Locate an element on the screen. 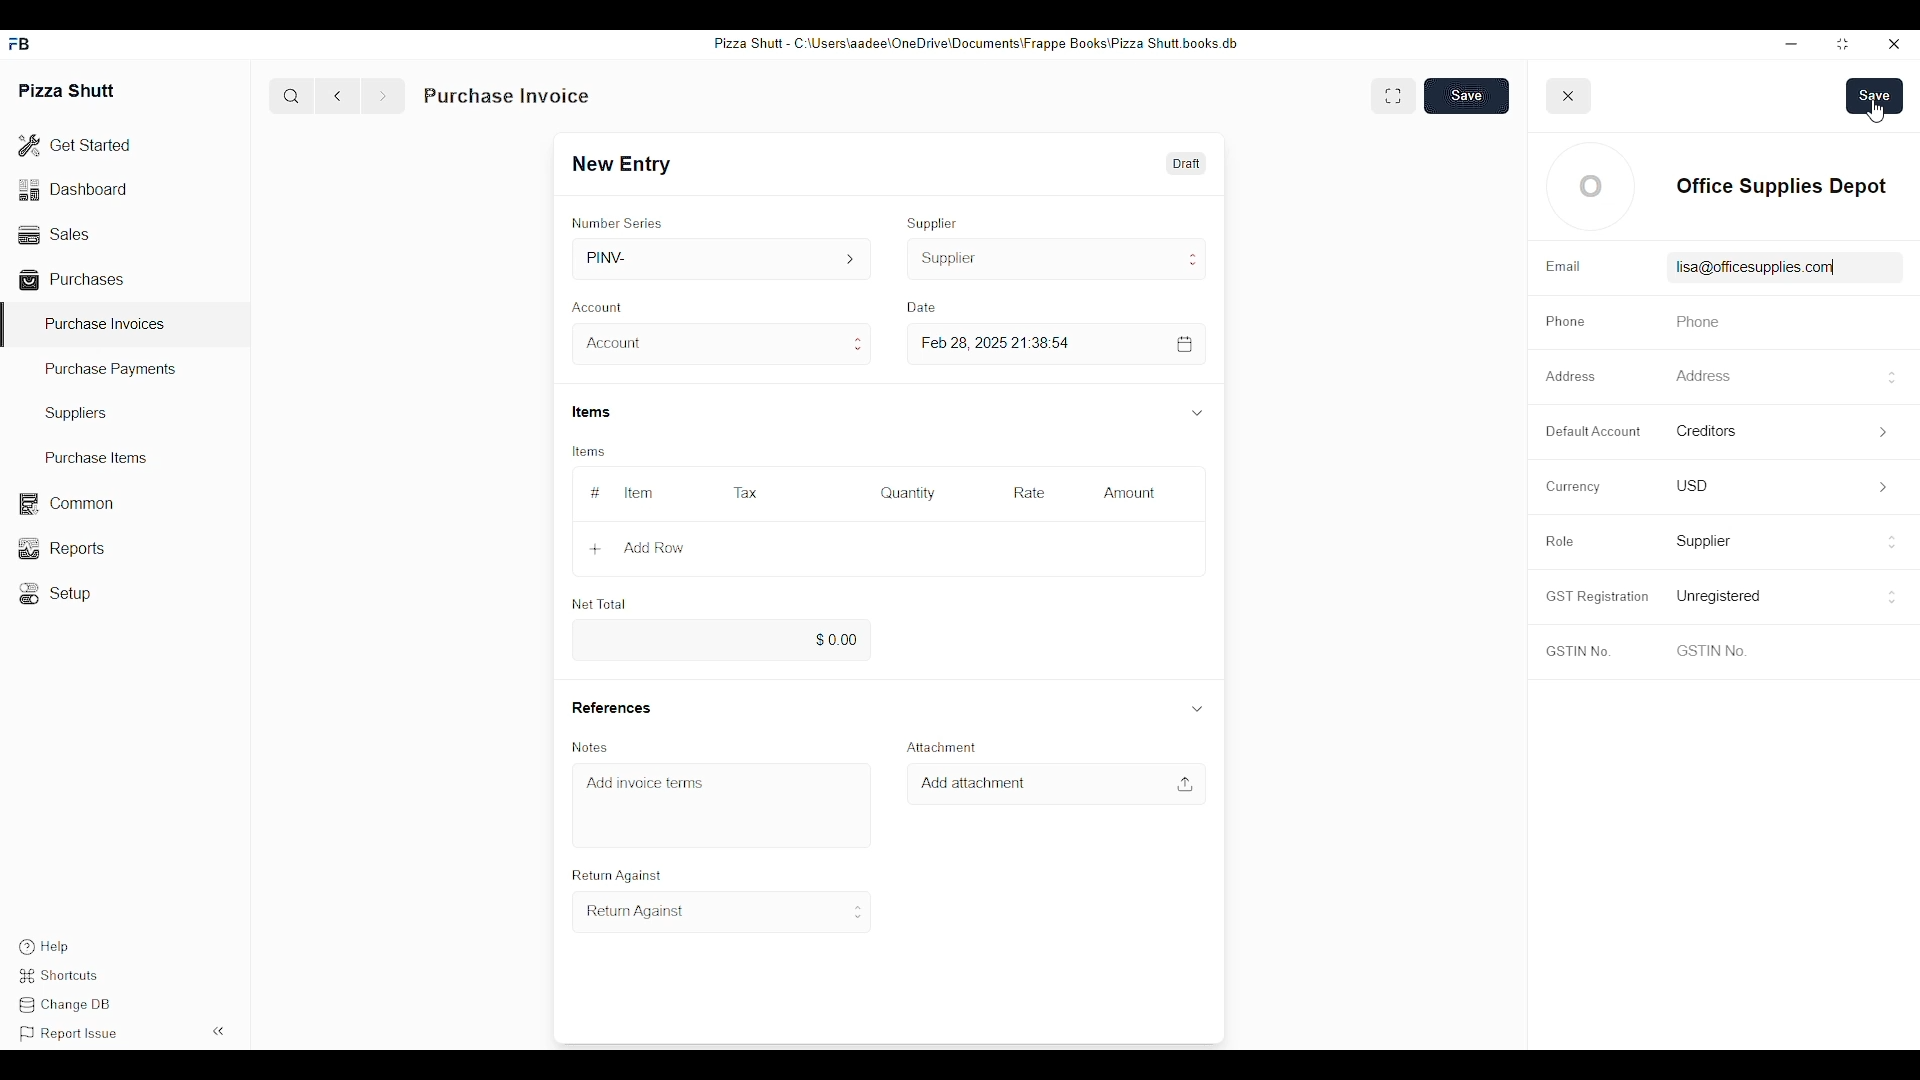 The image size is (1920, 1080). Default Account is located at coordinates (1592, 431).